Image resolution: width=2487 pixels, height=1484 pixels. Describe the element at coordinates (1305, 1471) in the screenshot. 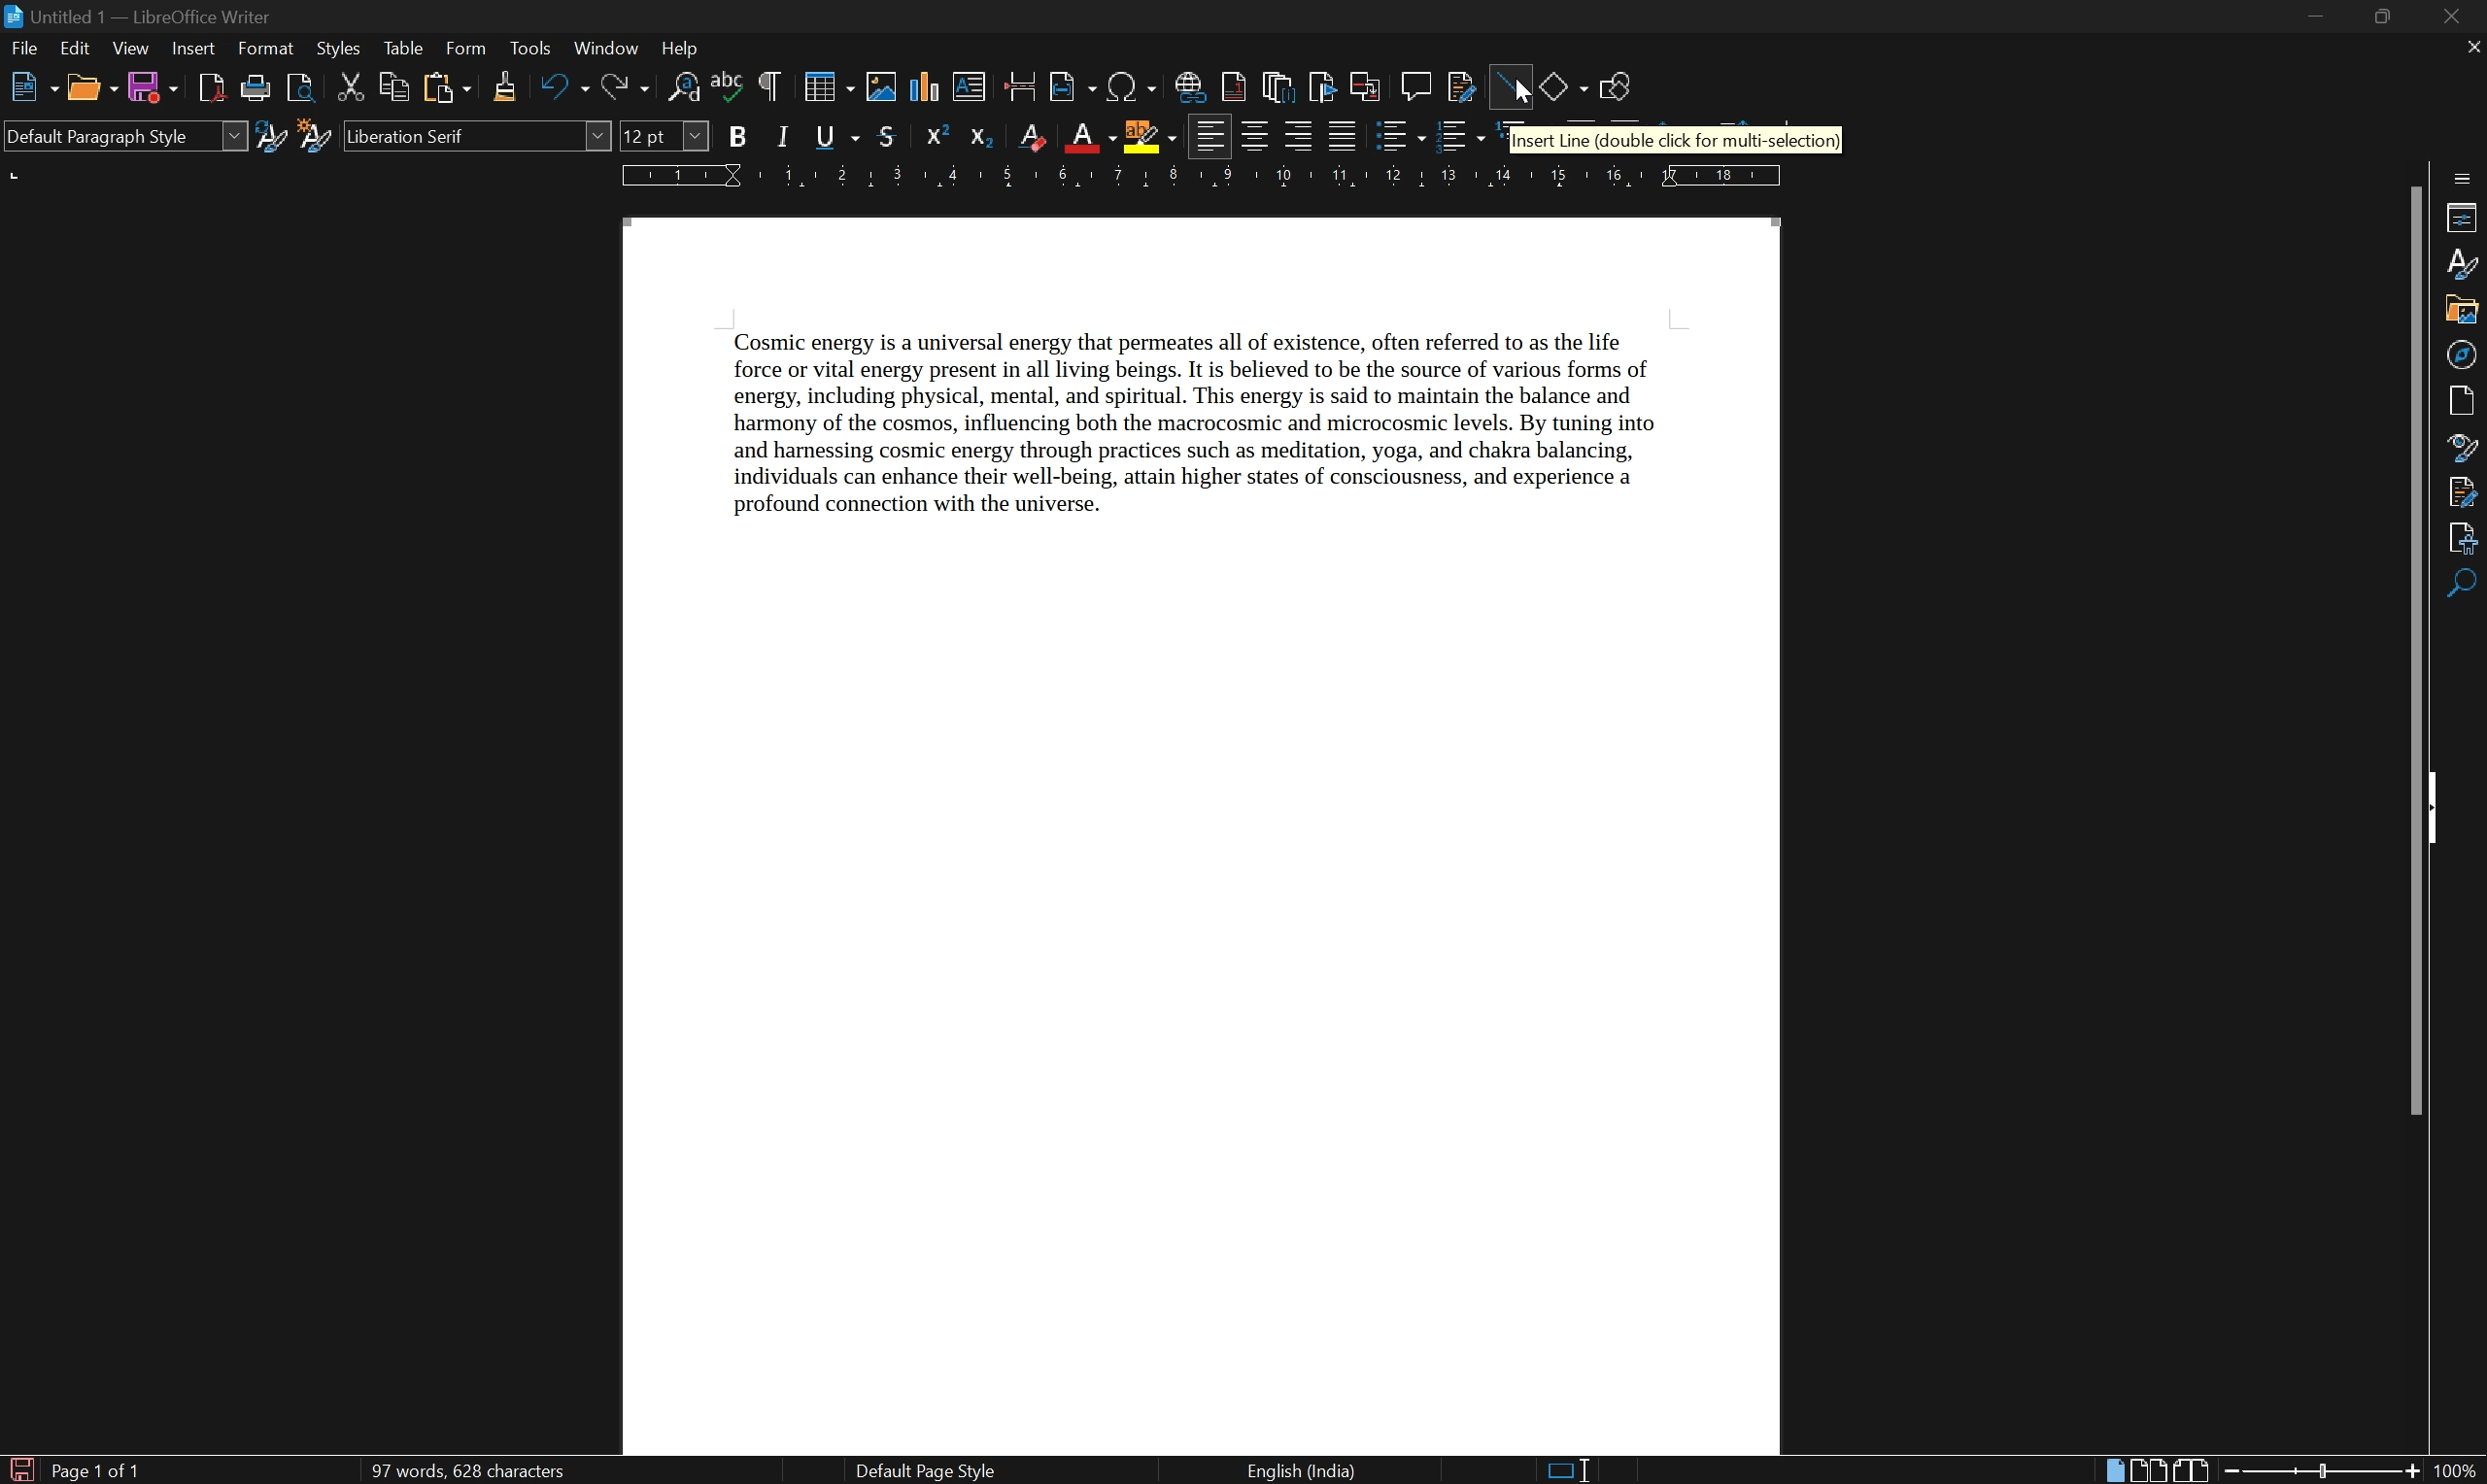

I see `English (India)` at that location.